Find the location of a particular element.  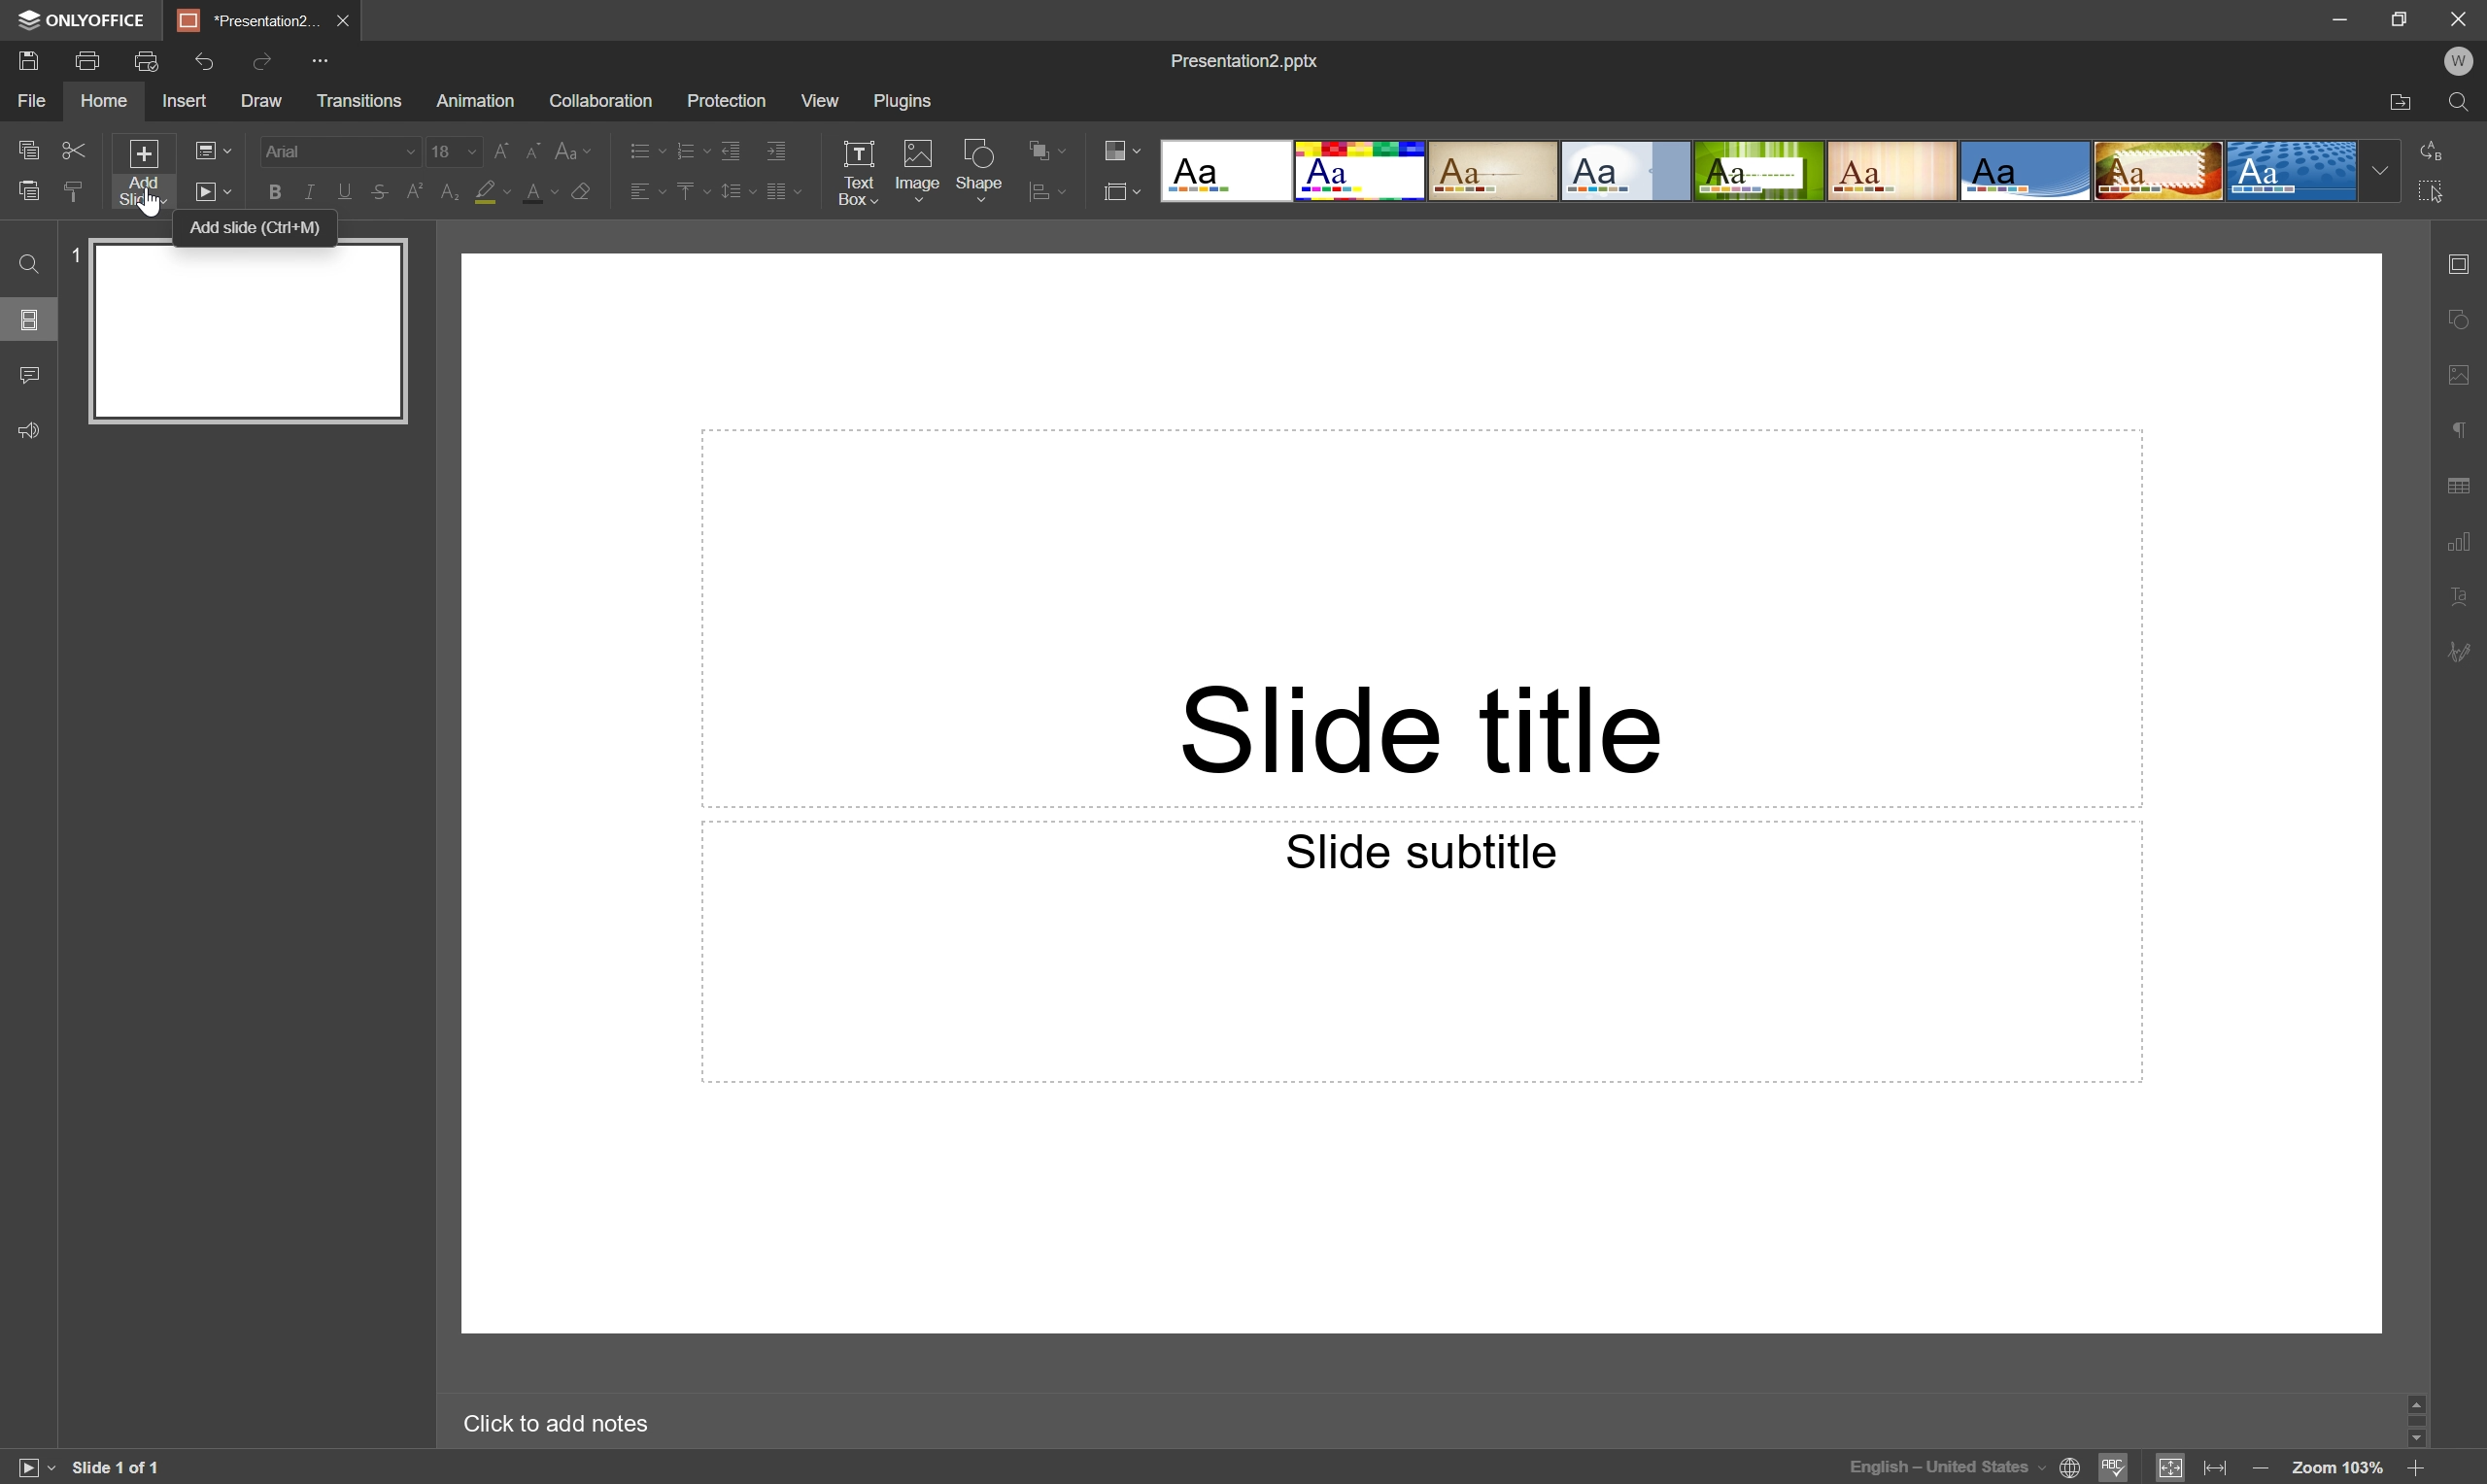

Feedback & Support is located at coordinates (31, 428).